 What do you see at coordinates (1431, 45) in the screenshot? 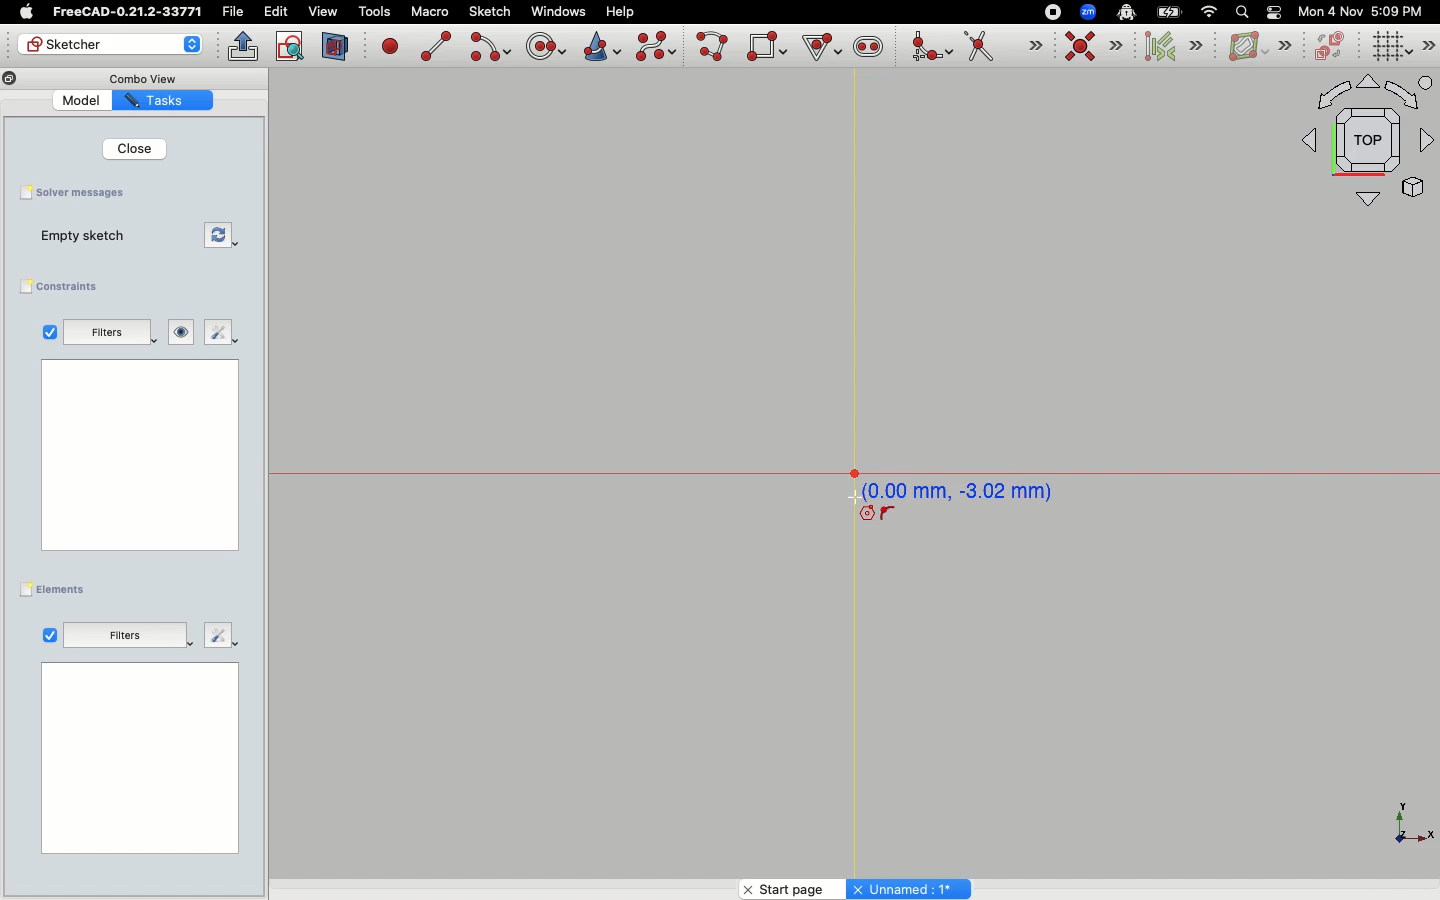
I see `Sketch editor tools` at bounding box center [1431, 45].